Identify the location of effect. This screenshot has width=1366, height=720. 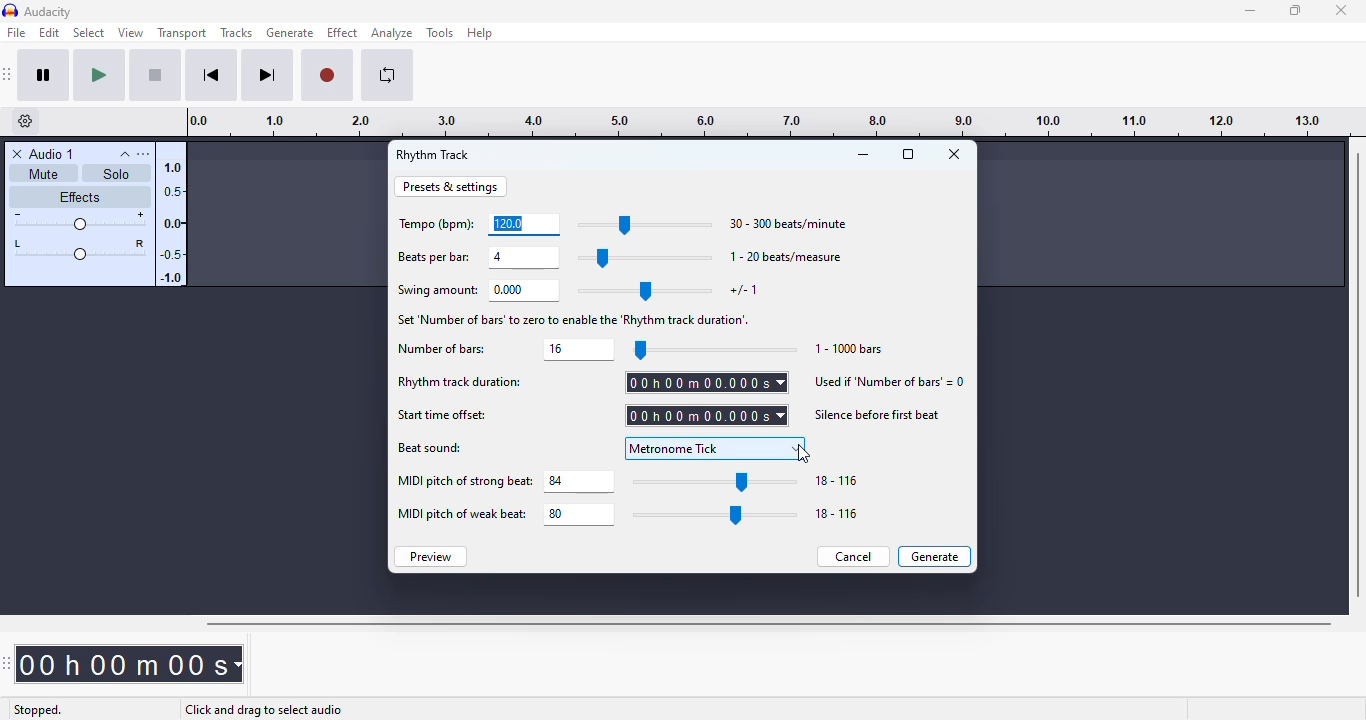
(343, 32).